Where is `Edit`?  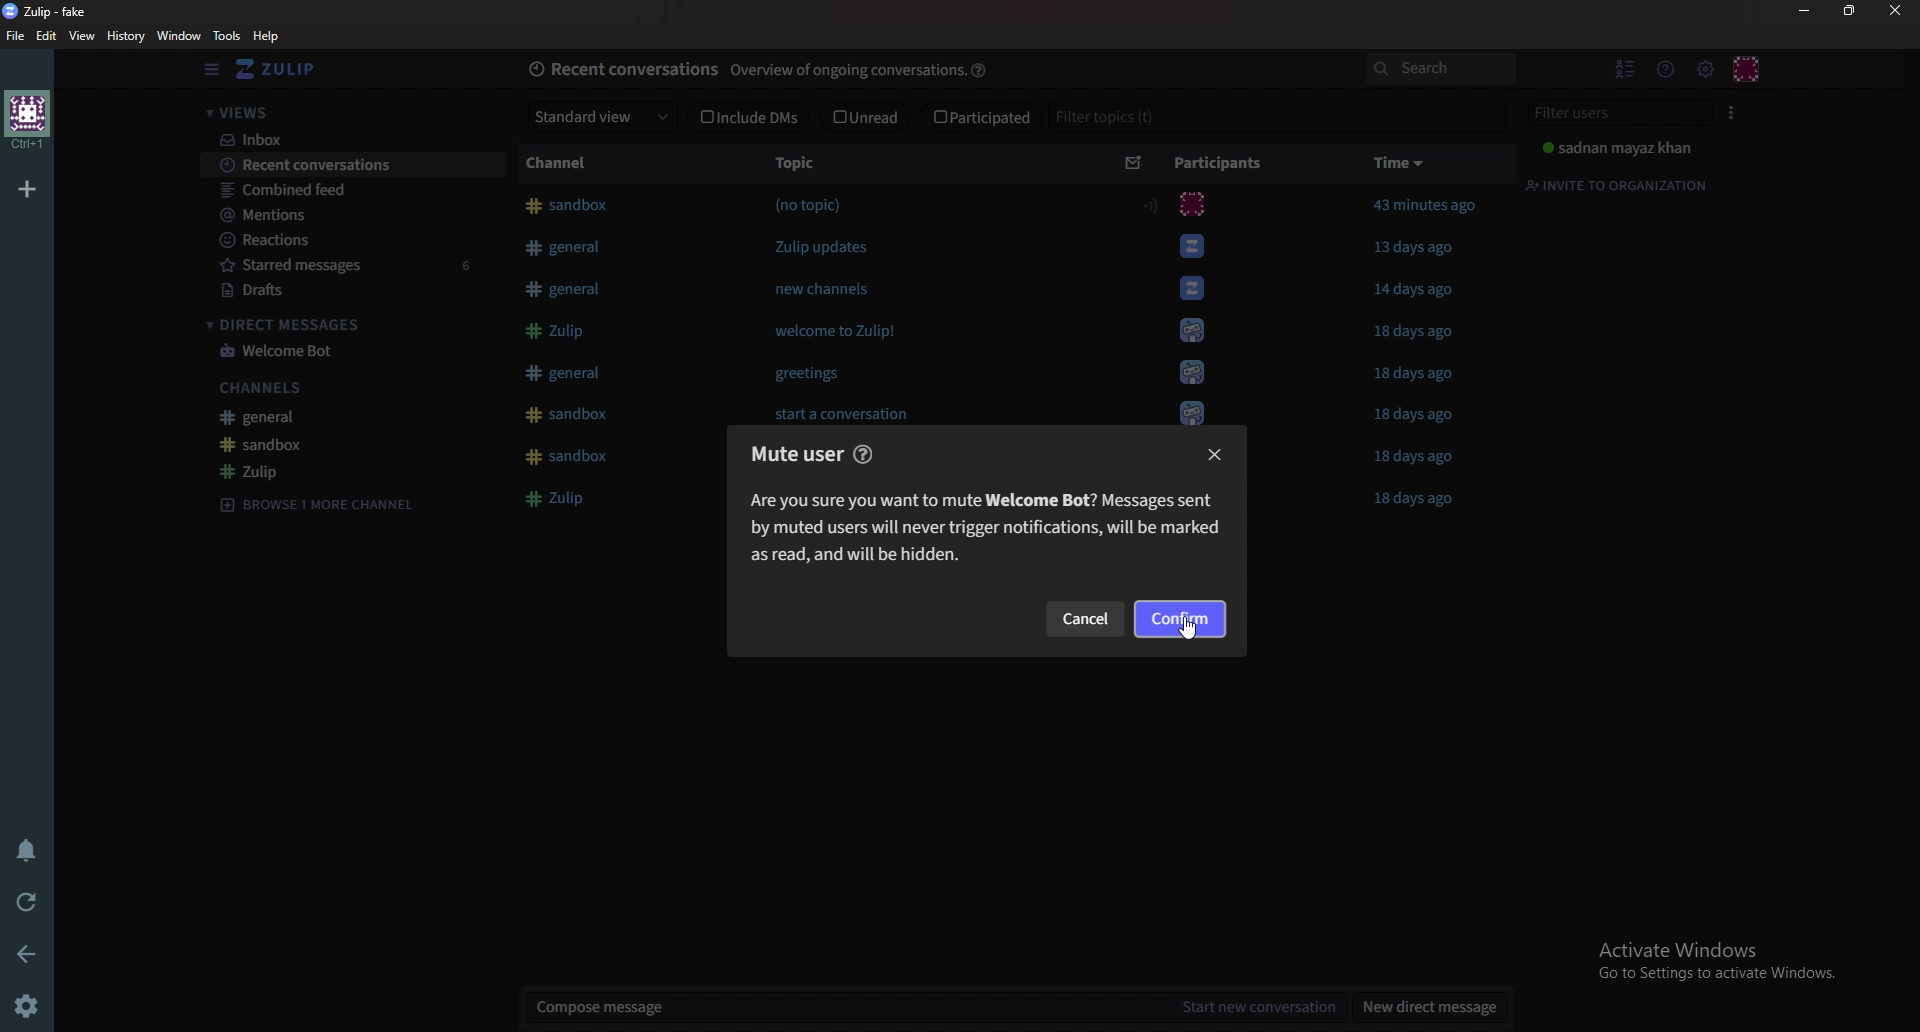 Edit is located at coordinates (47, 35).